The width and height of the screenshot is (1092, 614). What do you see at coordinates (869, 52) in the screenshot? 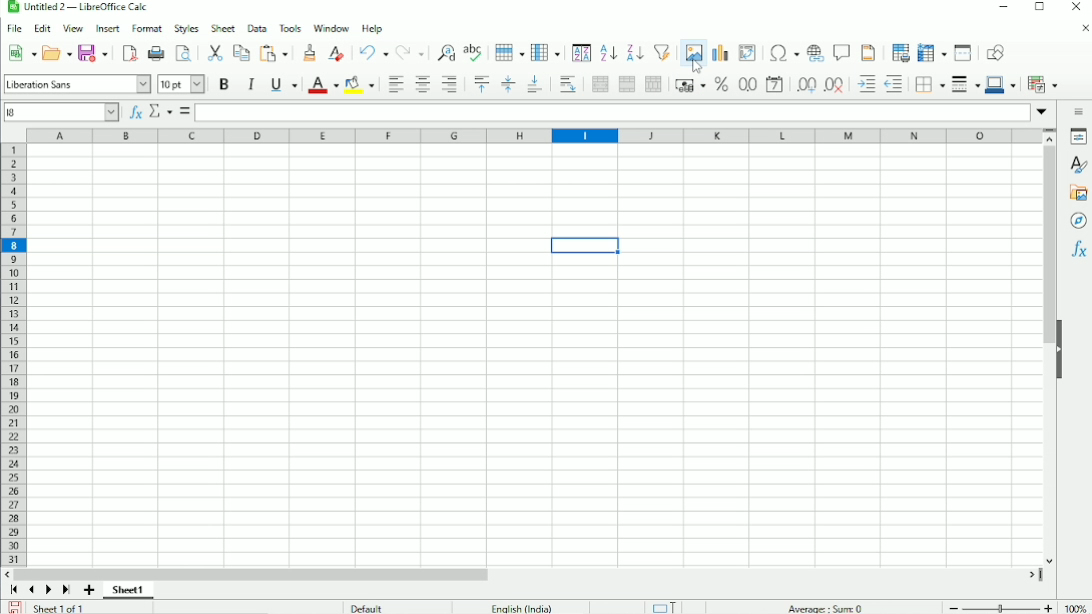
I see `Headers and footers` at bounding box center [869, 52].